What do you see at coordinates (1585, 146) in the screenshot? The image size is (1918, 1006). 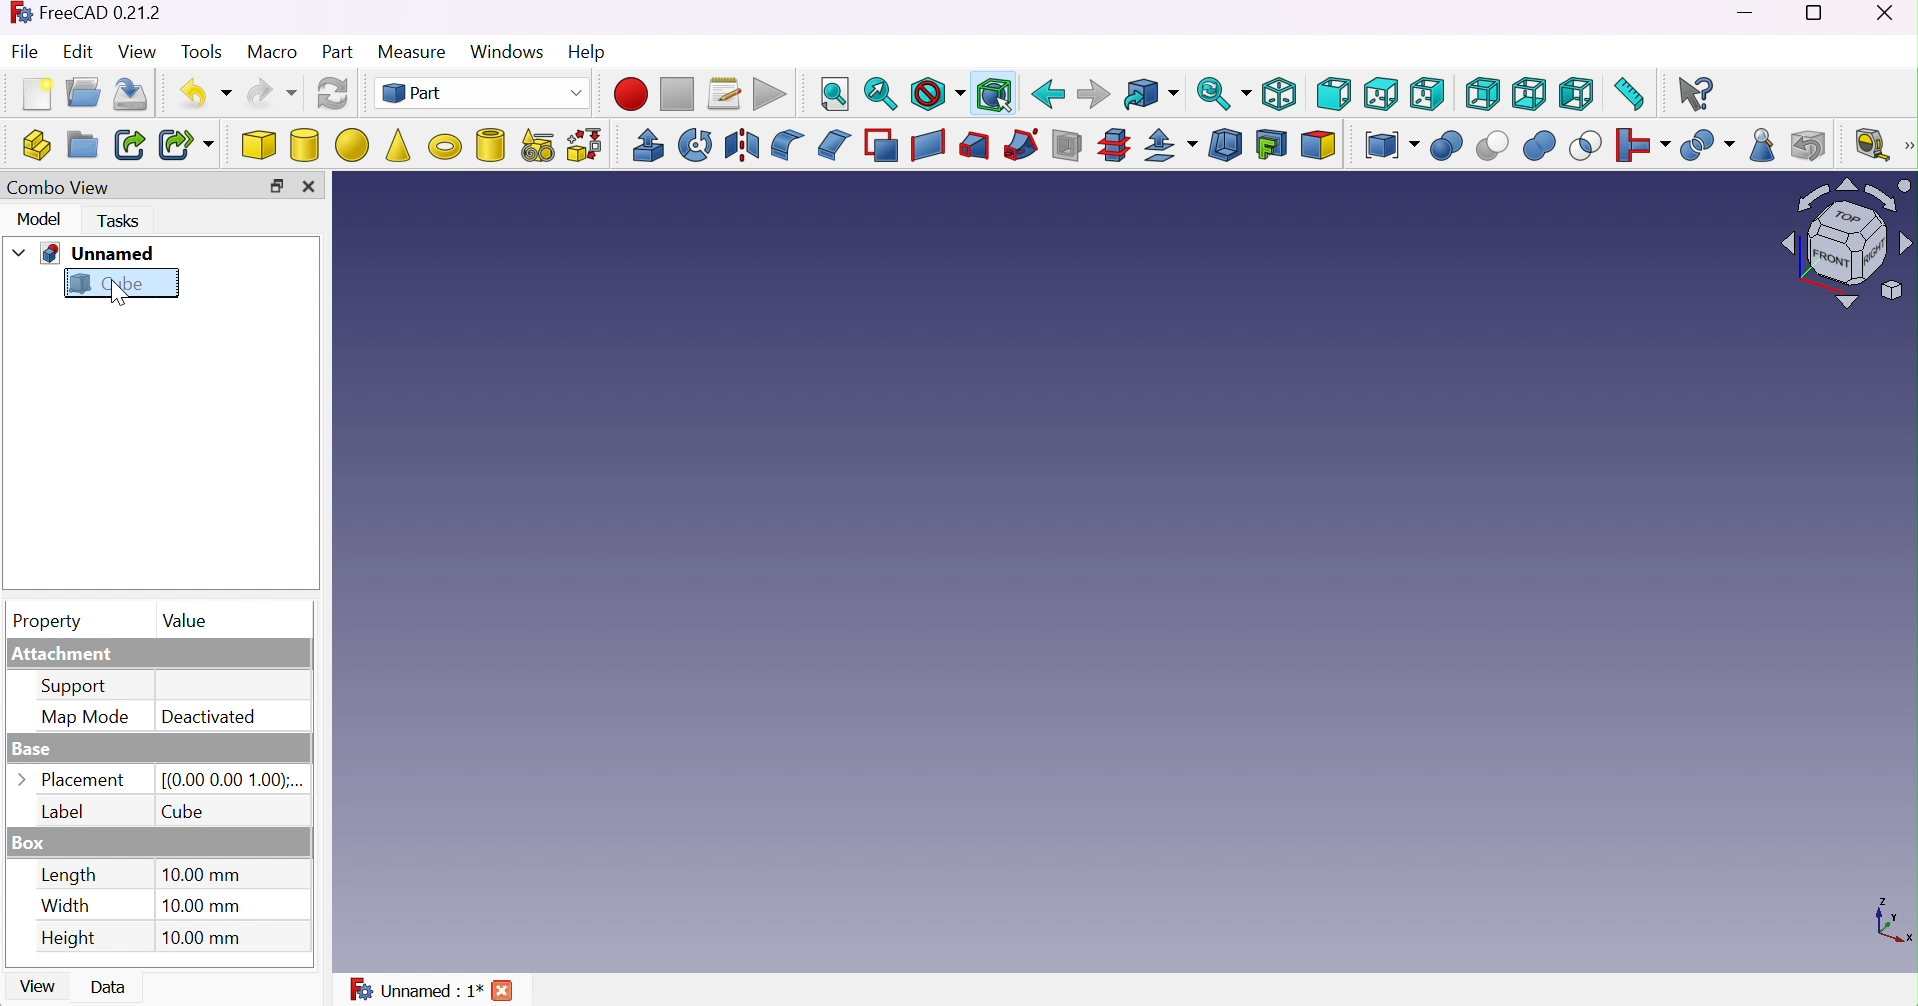 I see `Intersection` at bounding box center [1585, 146].